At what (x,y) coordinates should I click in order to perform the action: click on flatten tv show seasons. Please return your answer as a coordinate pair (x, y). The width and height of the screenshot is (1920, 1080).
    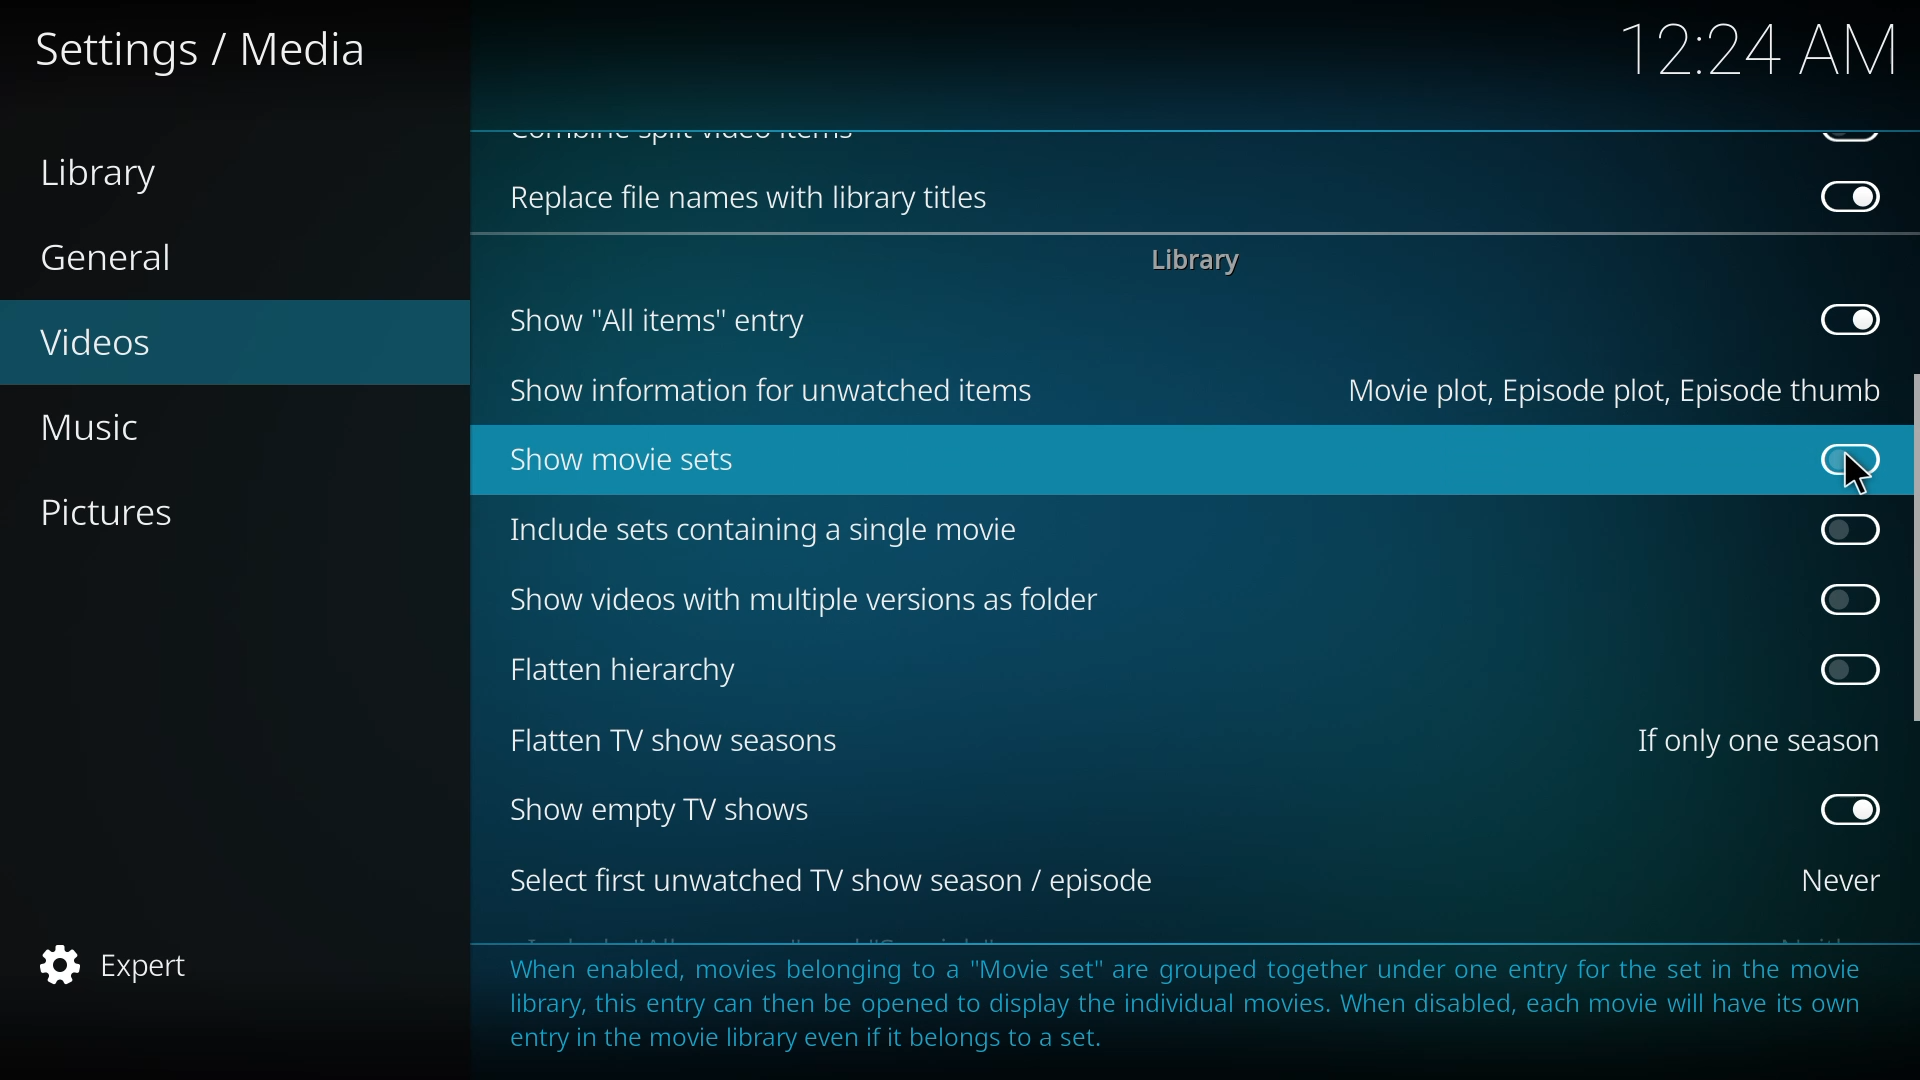
    Looking at the image, I should click on (676, 741).